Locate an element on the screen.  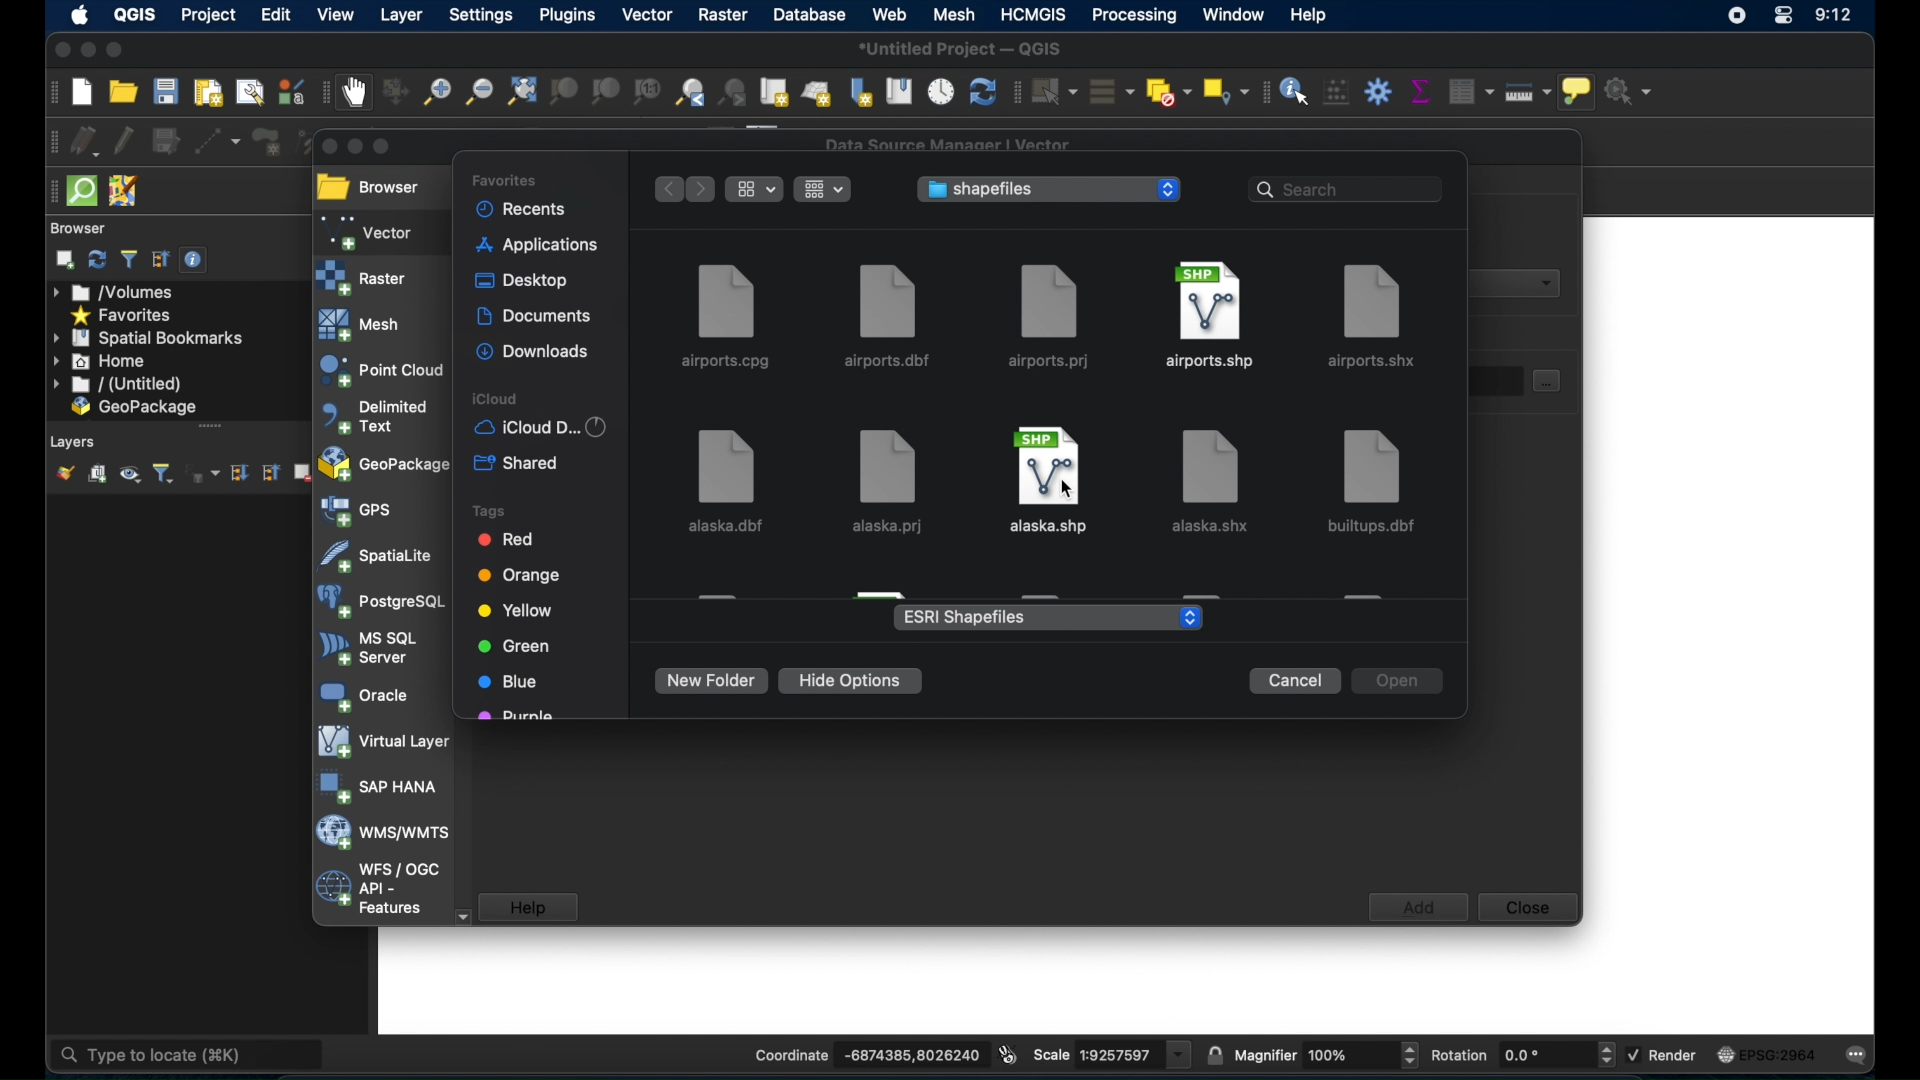
show map tops is located at coordinates (1581, 92).